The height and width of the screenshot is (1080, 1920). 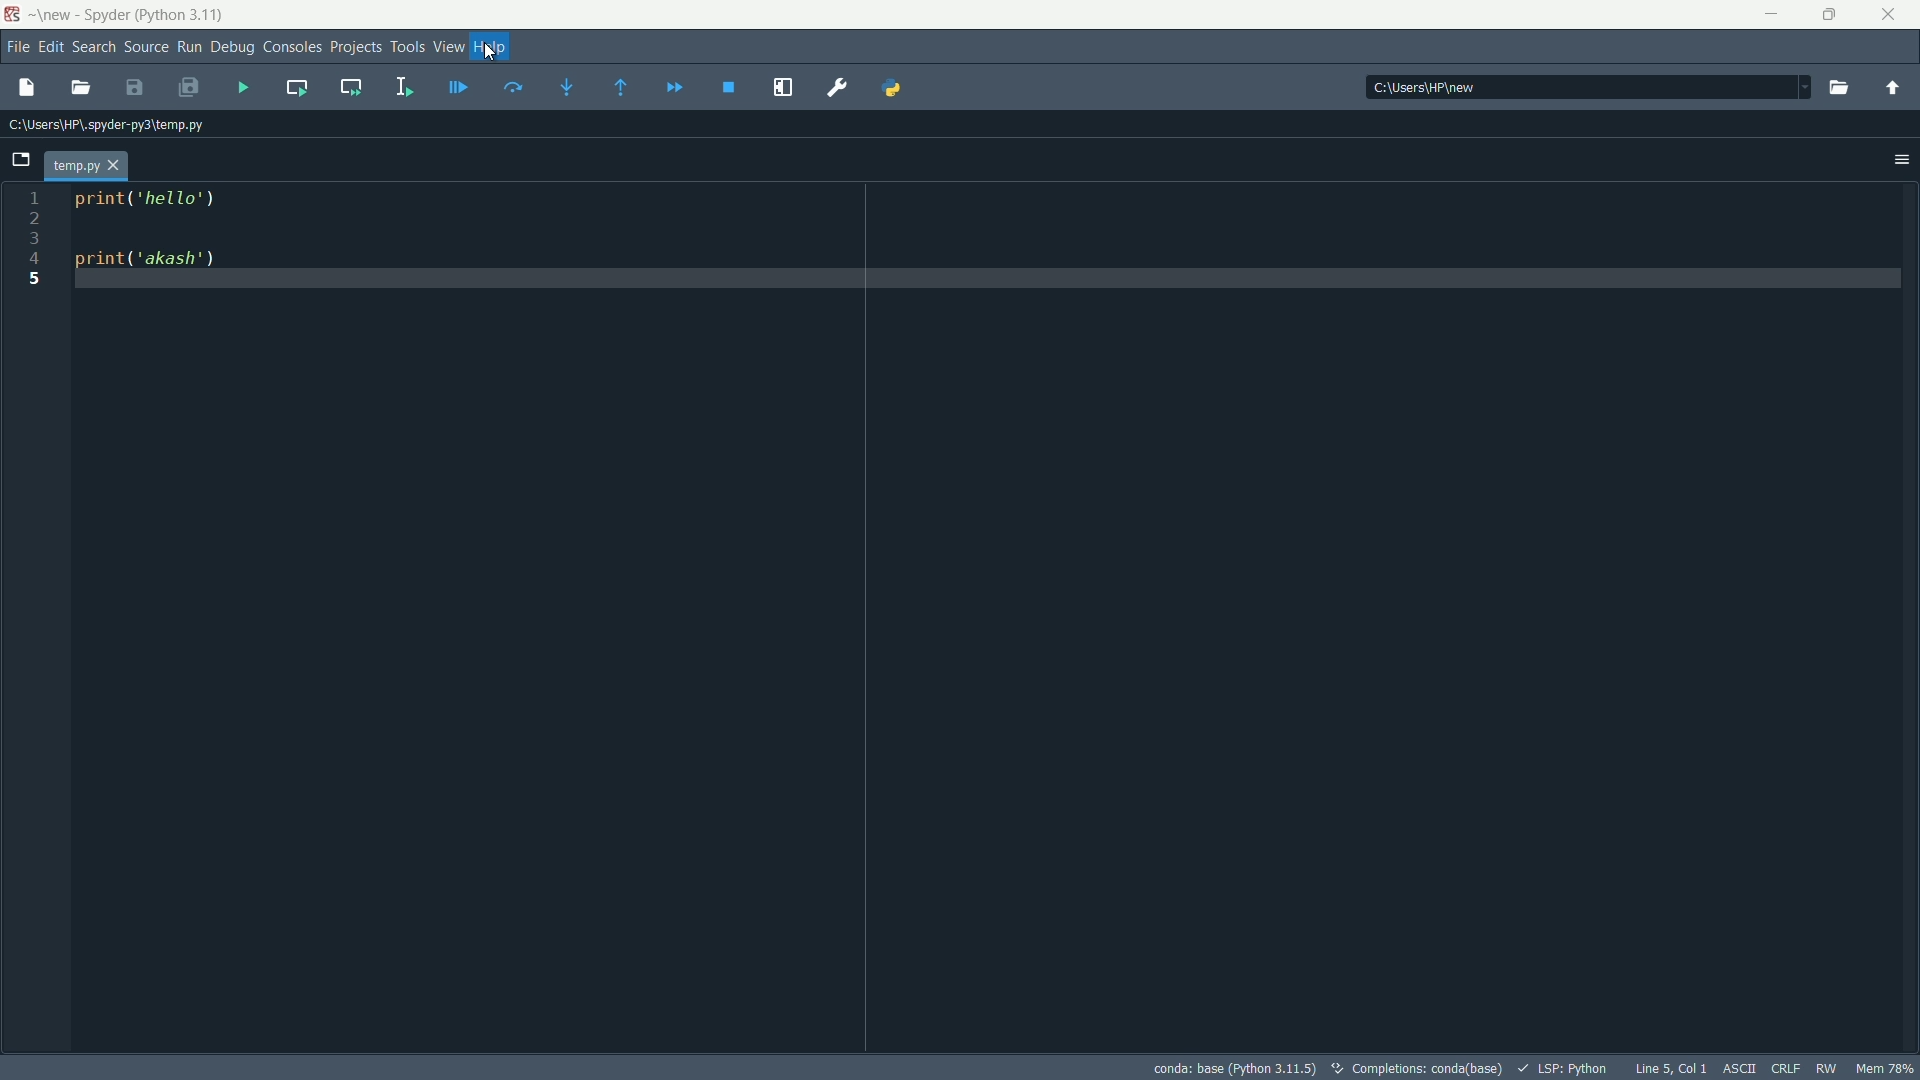 What do you see at coordinates (1668, 1068) in the screenshot?
I see `cursoe position` at bounding box center [1668, 1068].